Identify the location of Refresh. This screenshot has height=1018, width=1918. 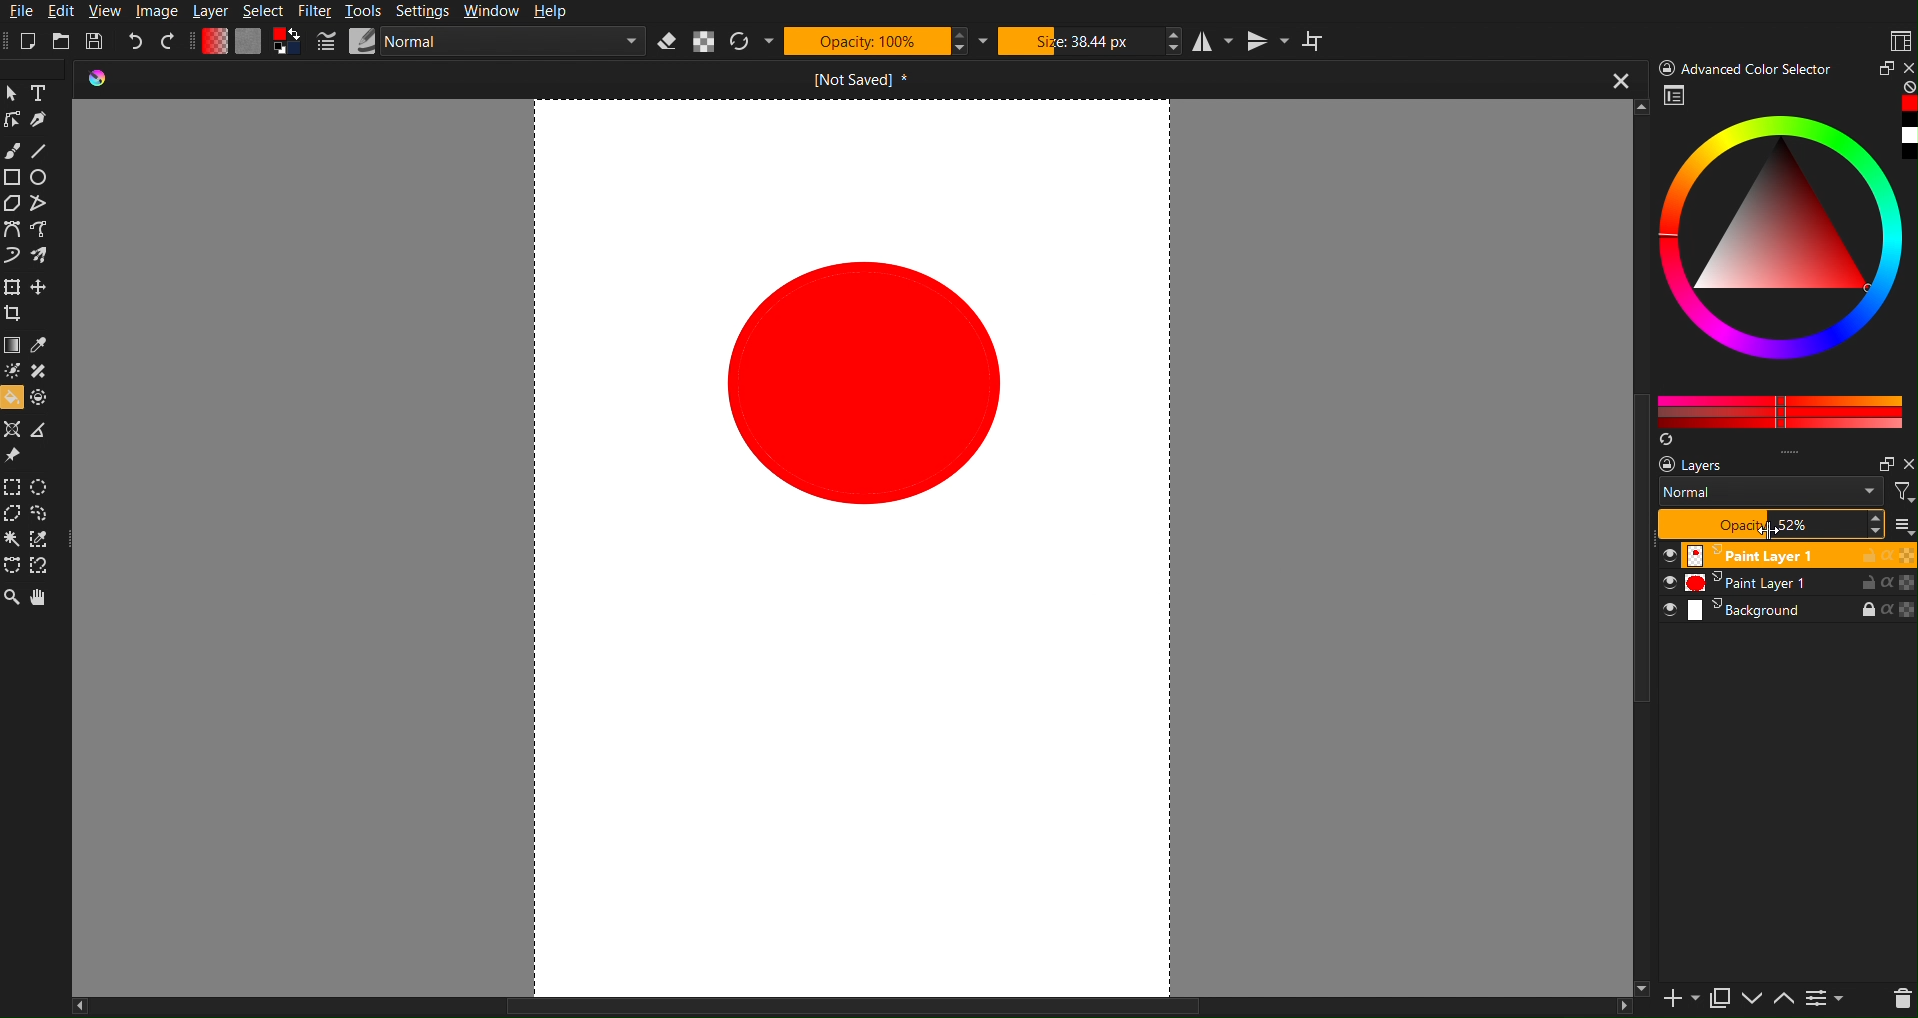
(1666, 440).